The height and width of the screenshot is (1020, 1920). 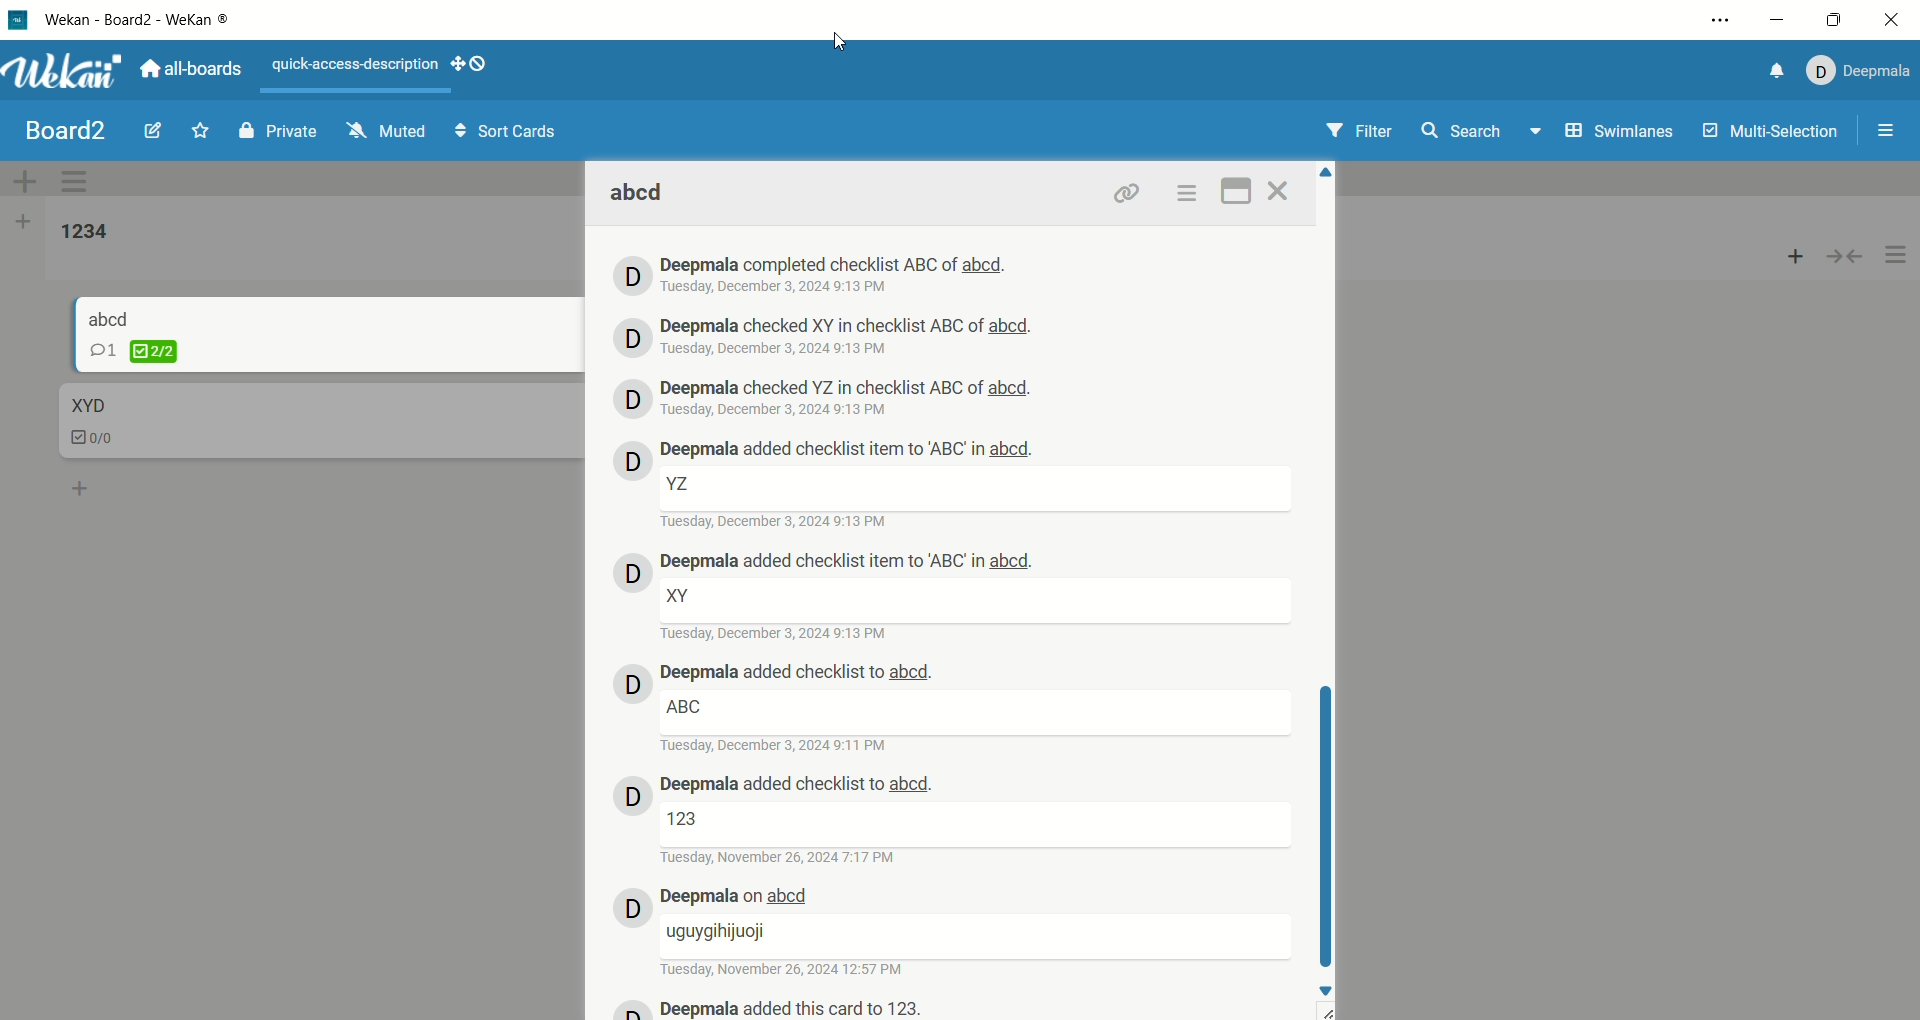 What do you see at coordinates (1771, 74) in the screenshot?
I see `notification` at bounding box center [1771, 74].